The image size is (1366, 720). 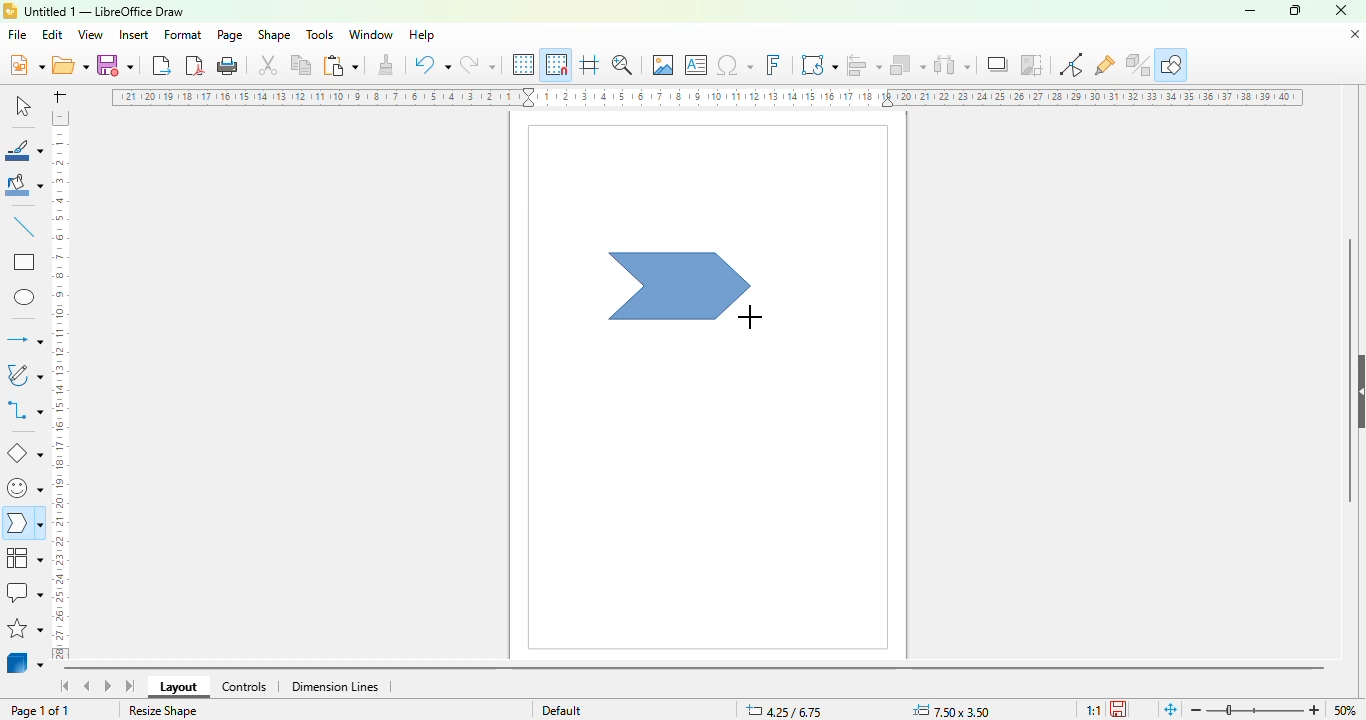 I want to click on clone formatting, so click(x=387, y=63).